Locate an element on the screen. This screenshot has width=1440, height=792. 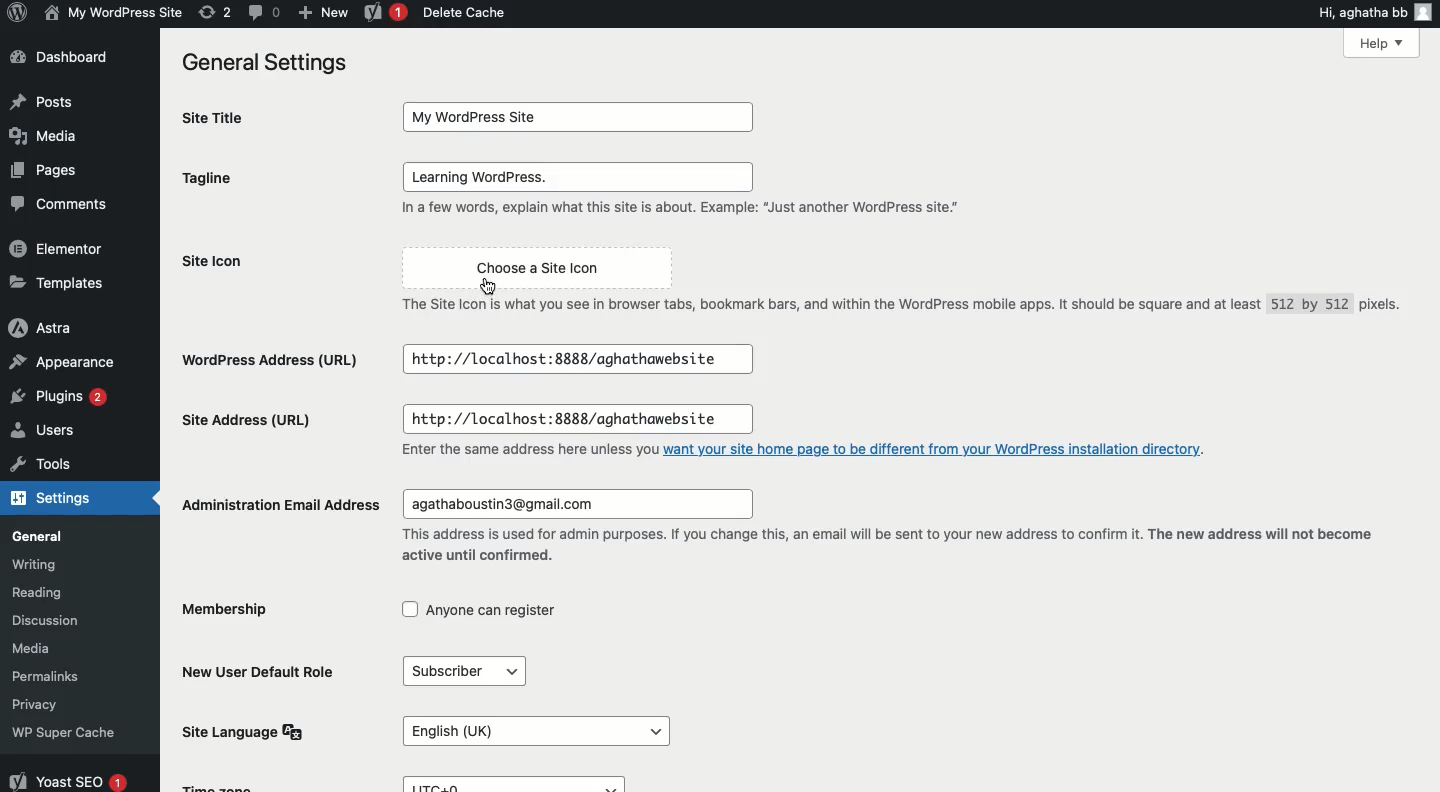
 http: //localhost :8888/aghathawebsite  is located at coordinates (580, 360).